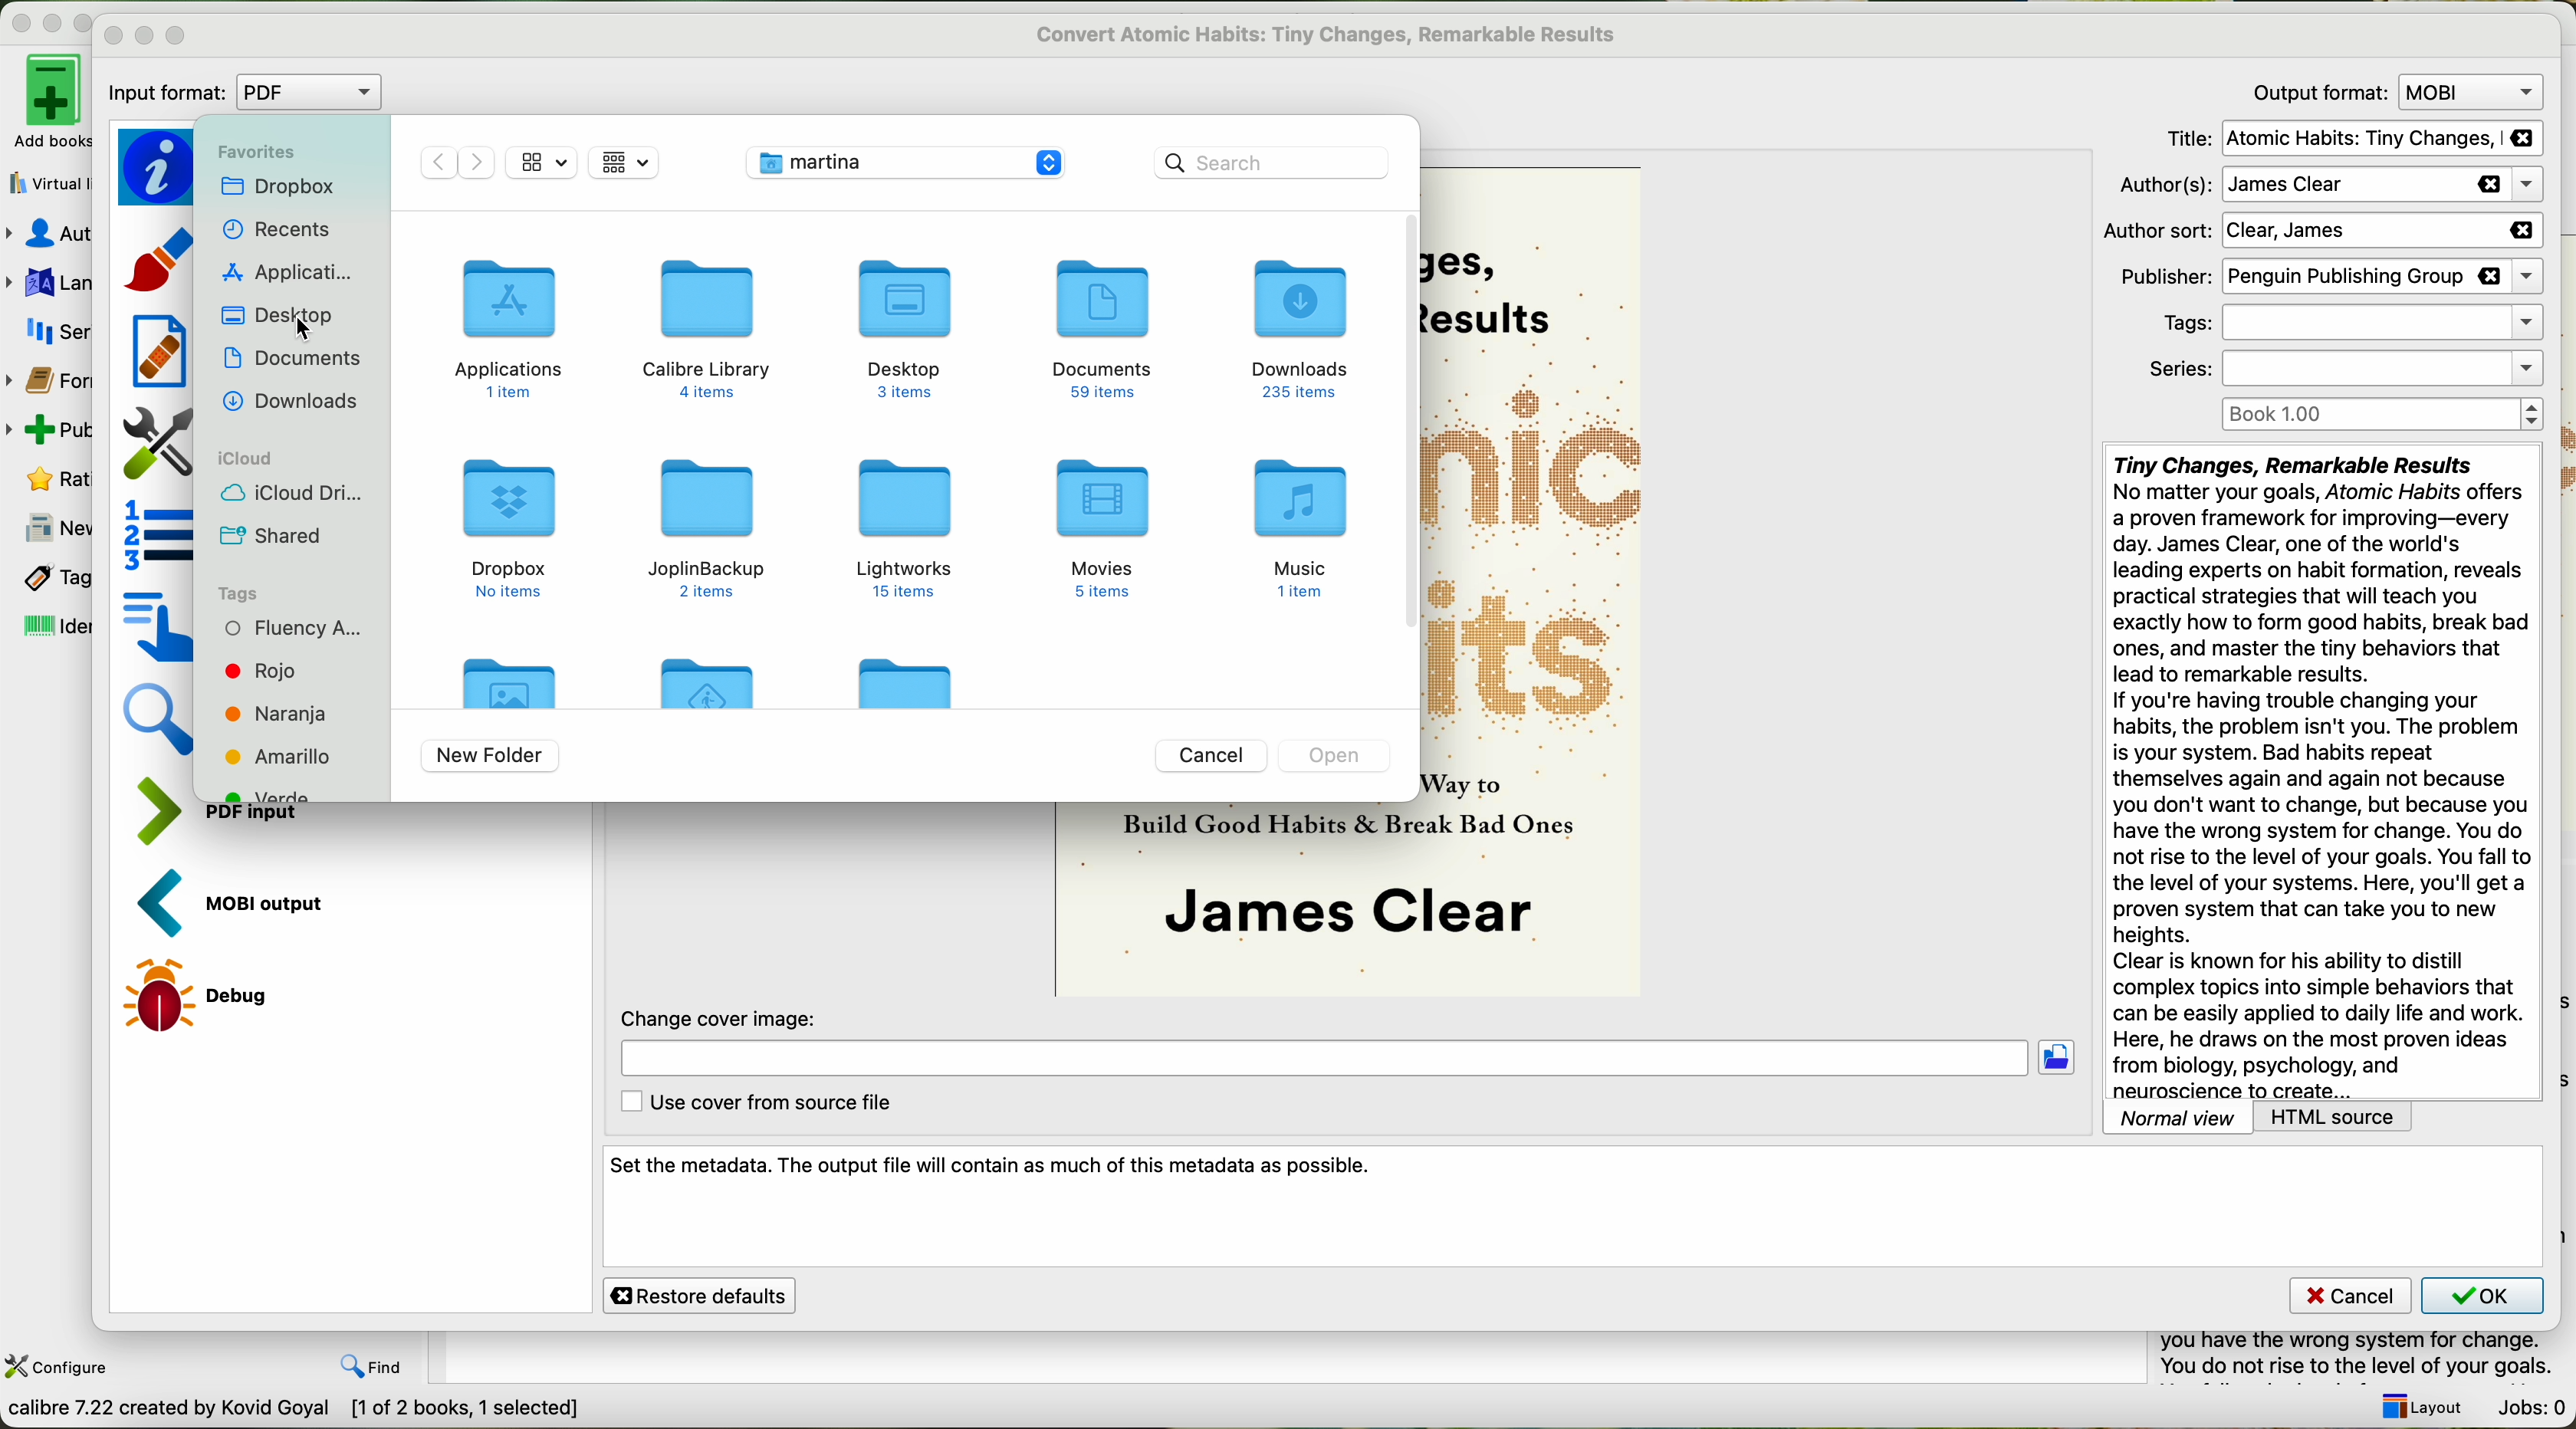 This screenshot has width=2576, height=1429. Describe the element at coordinates (377, 1367) in the screenshot. I see `find` at that location.